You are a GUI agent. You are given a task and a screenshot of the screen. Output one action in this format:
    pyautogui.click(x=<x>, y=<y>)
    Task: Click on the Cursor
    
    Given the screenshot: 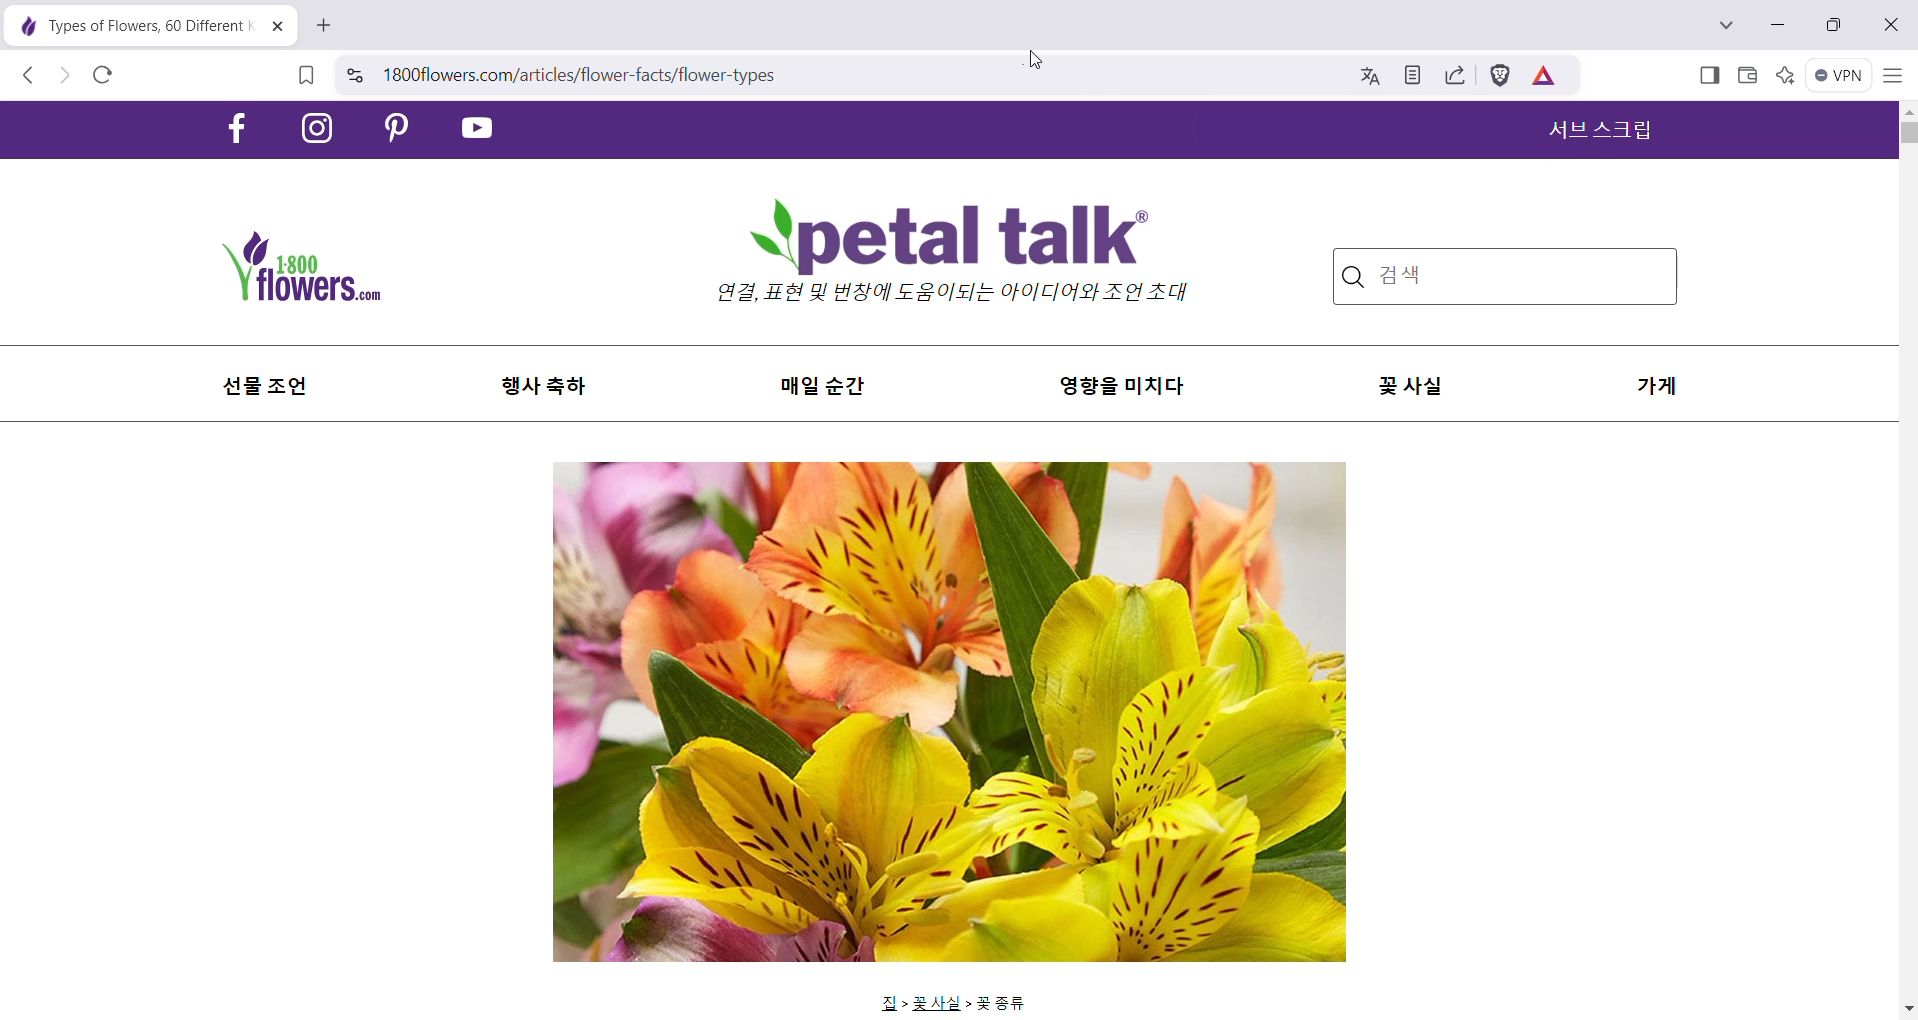 What is the action you would take?
    pyautogui.click(x=1045, y=60)
    